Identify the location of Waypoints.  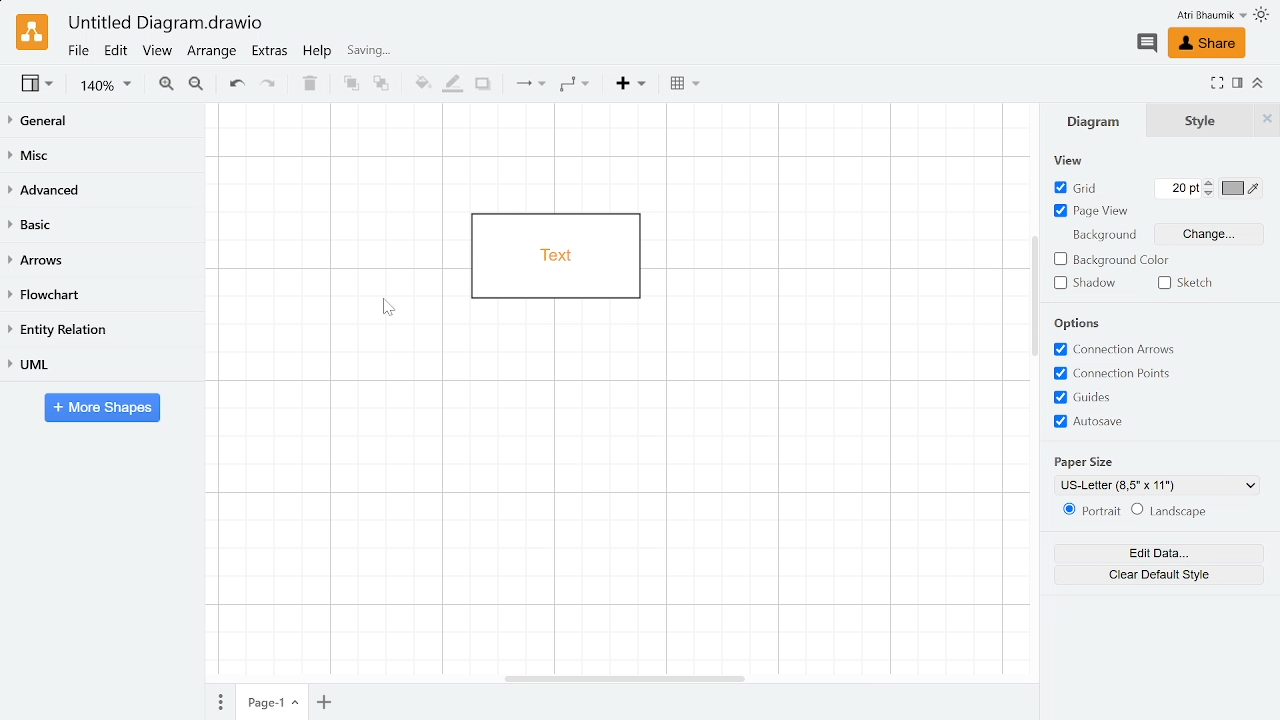
(576, 86).